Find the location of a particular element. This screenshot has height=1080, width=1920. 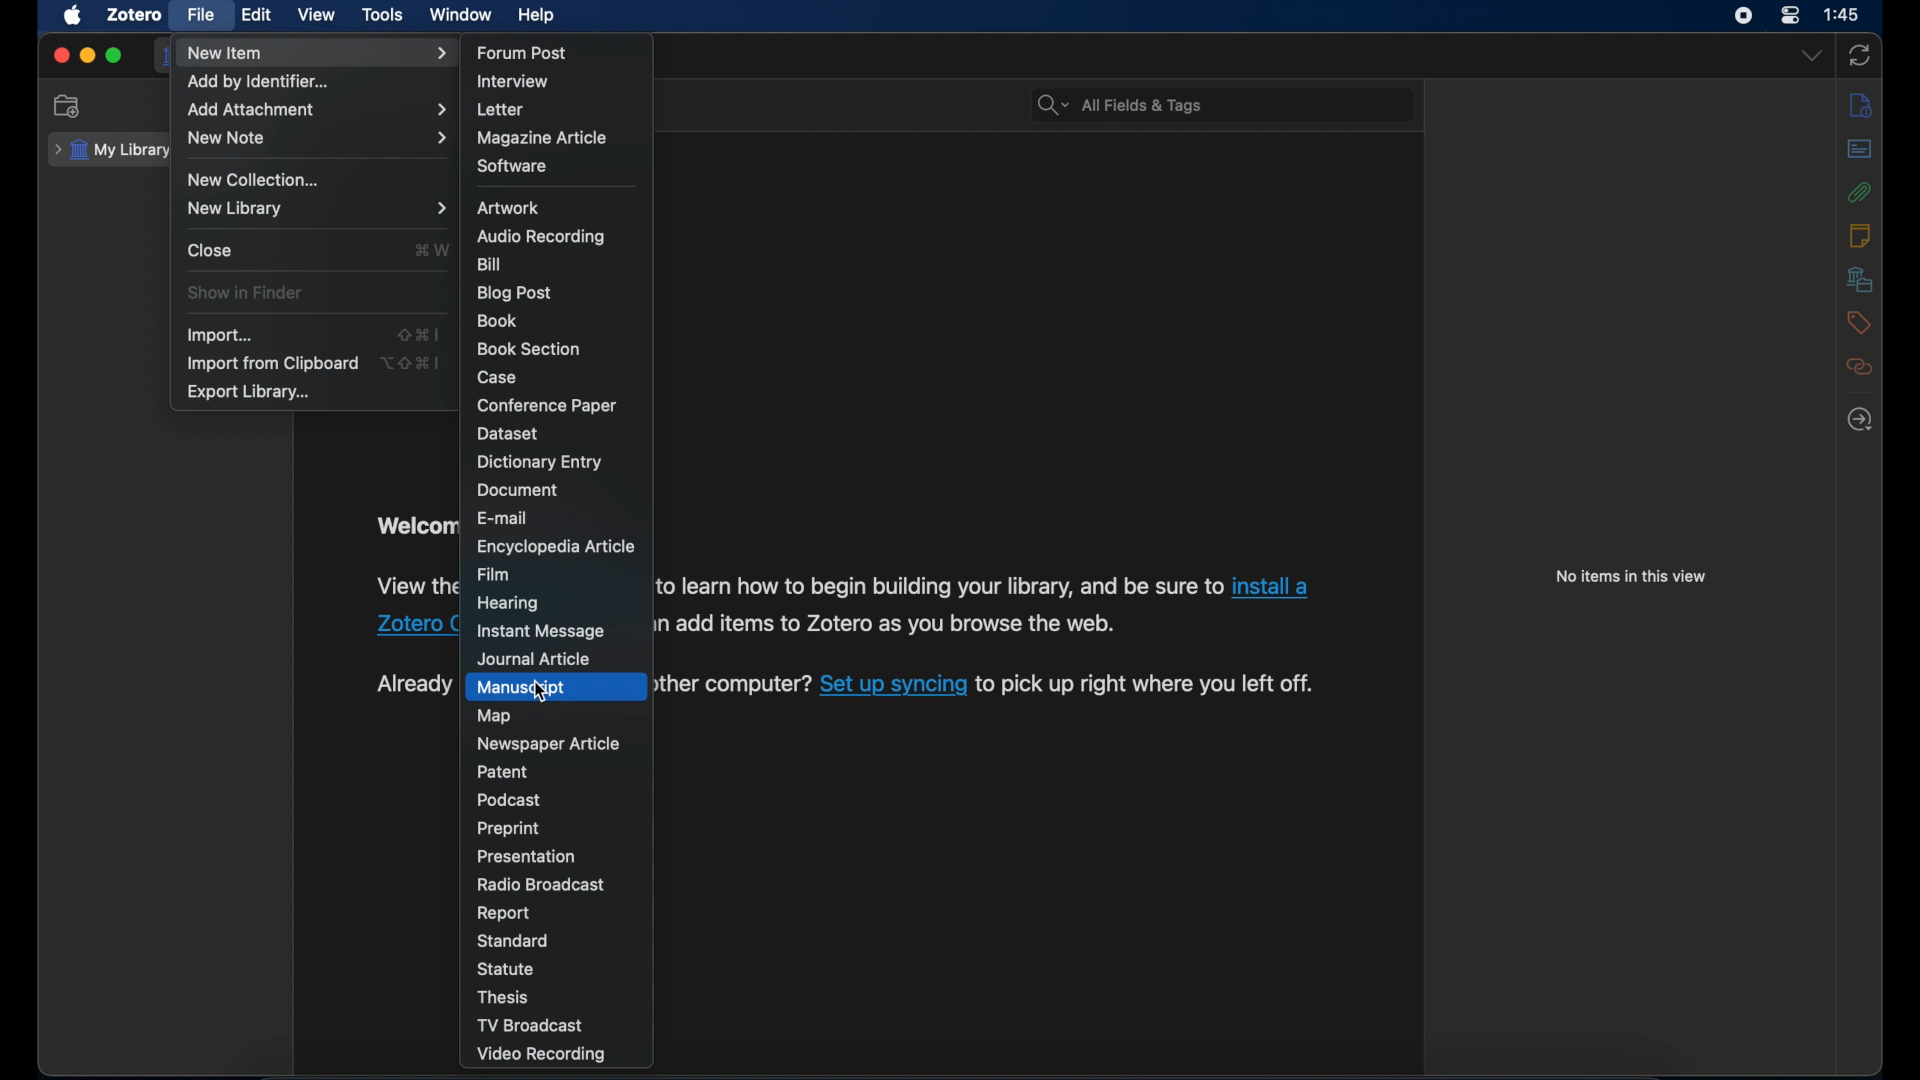

import from clipboard is located at coordinates (271, 363).